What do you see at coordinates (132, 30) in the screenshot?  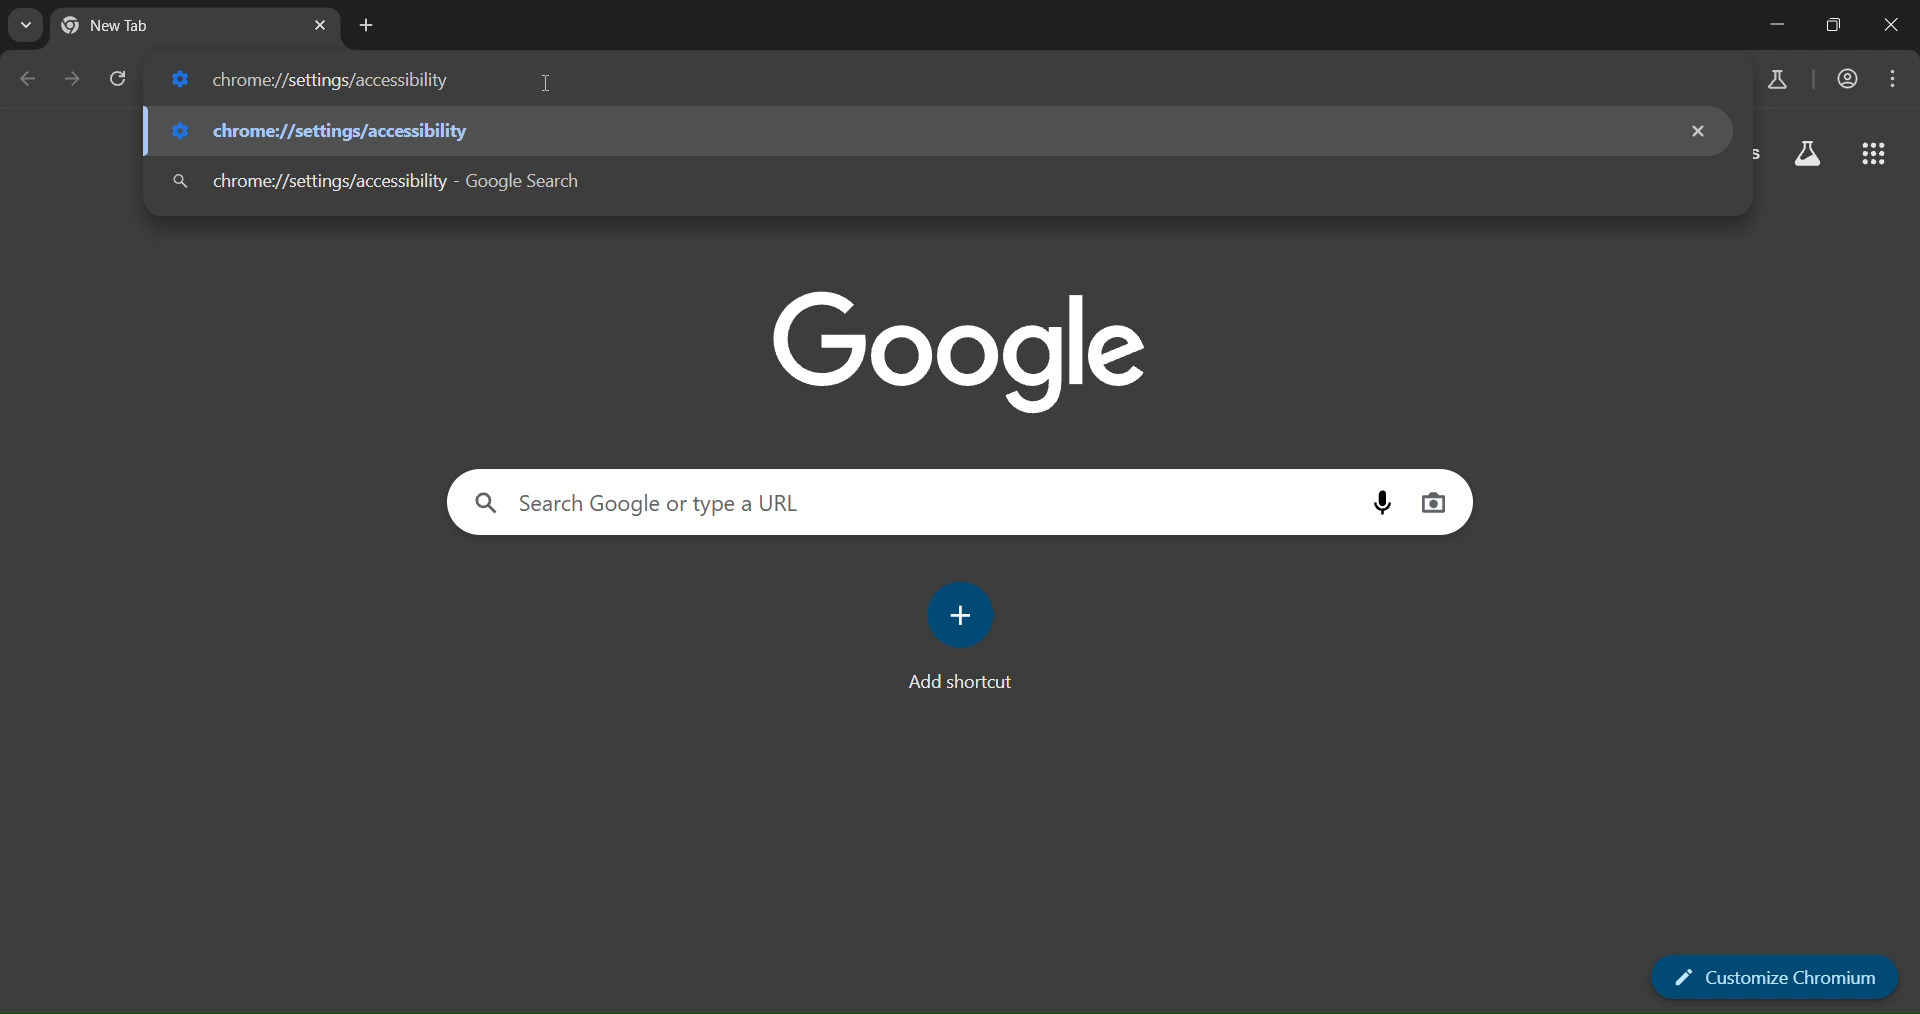 I see `New Tab` at bounding box center [132, 30].